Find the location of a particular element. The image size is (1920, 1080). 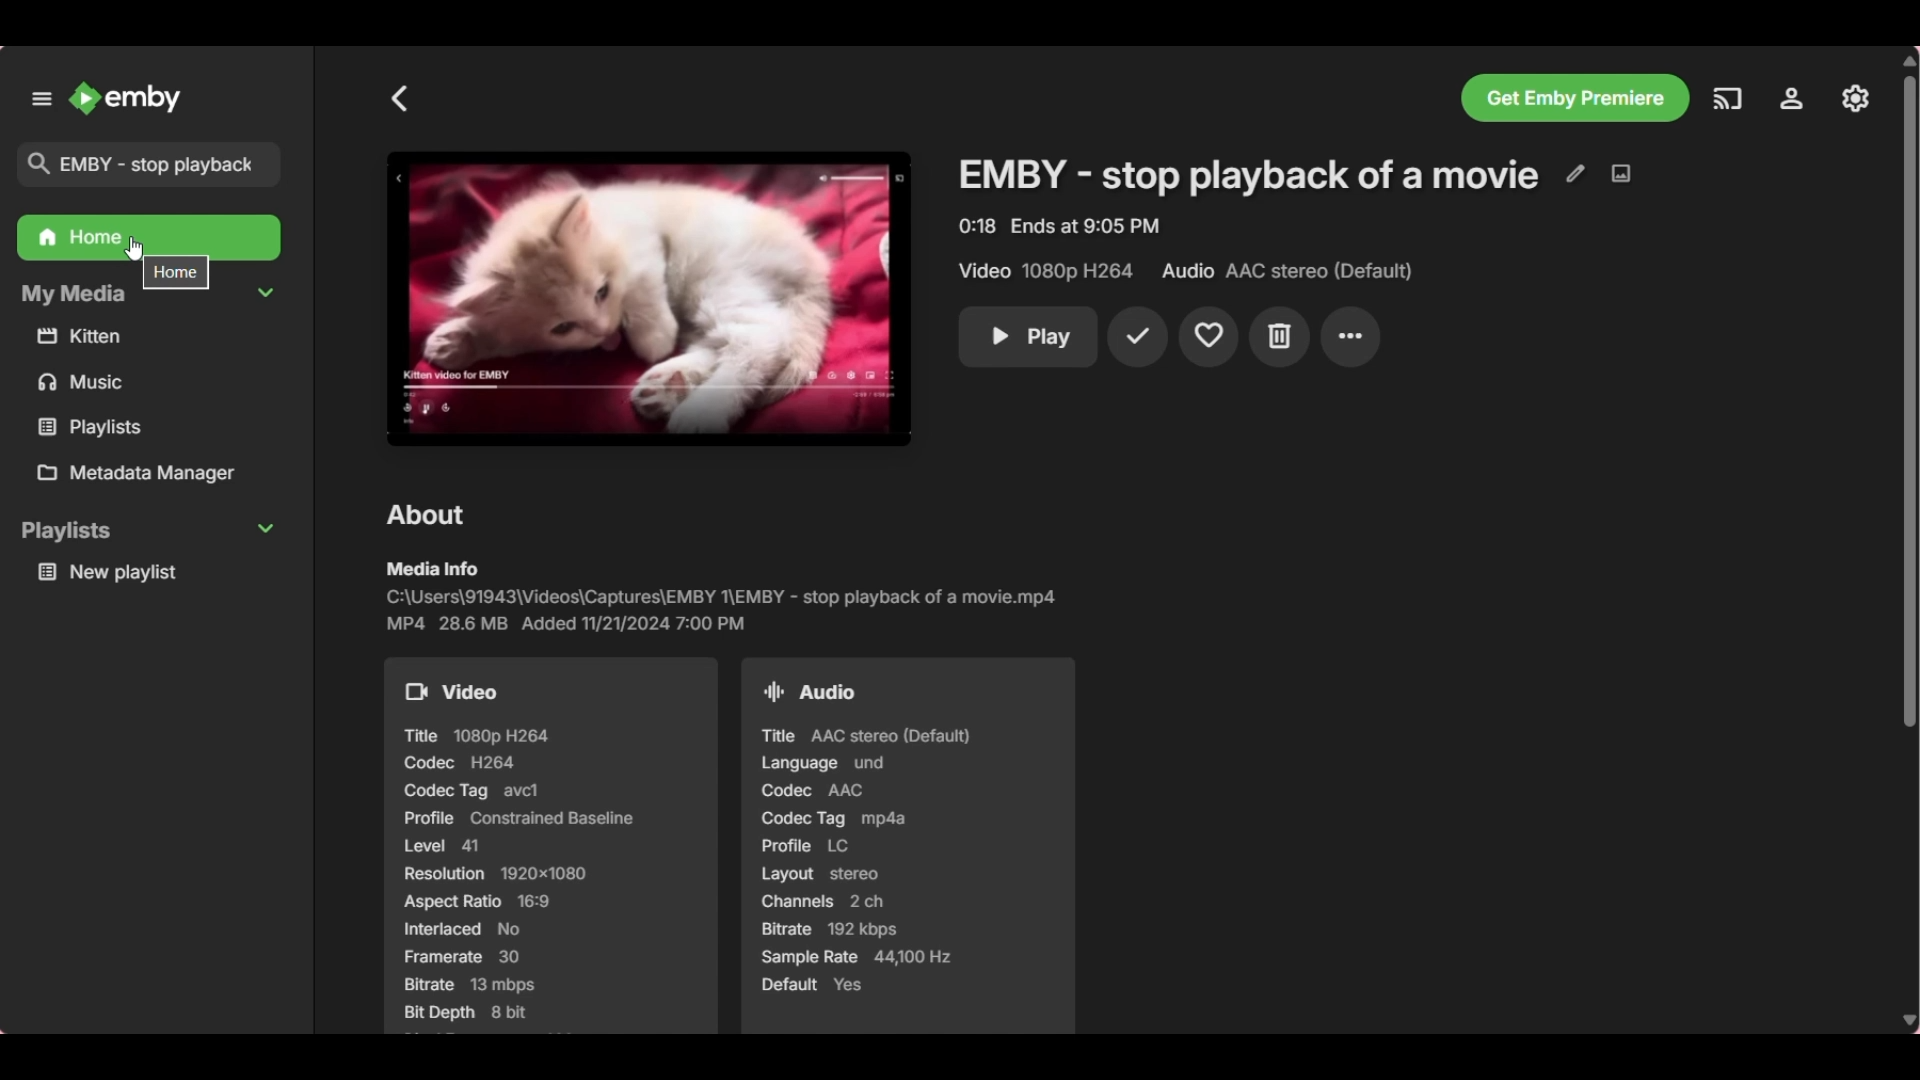

Vertical slide bar is located at coordinates (1909, 542).